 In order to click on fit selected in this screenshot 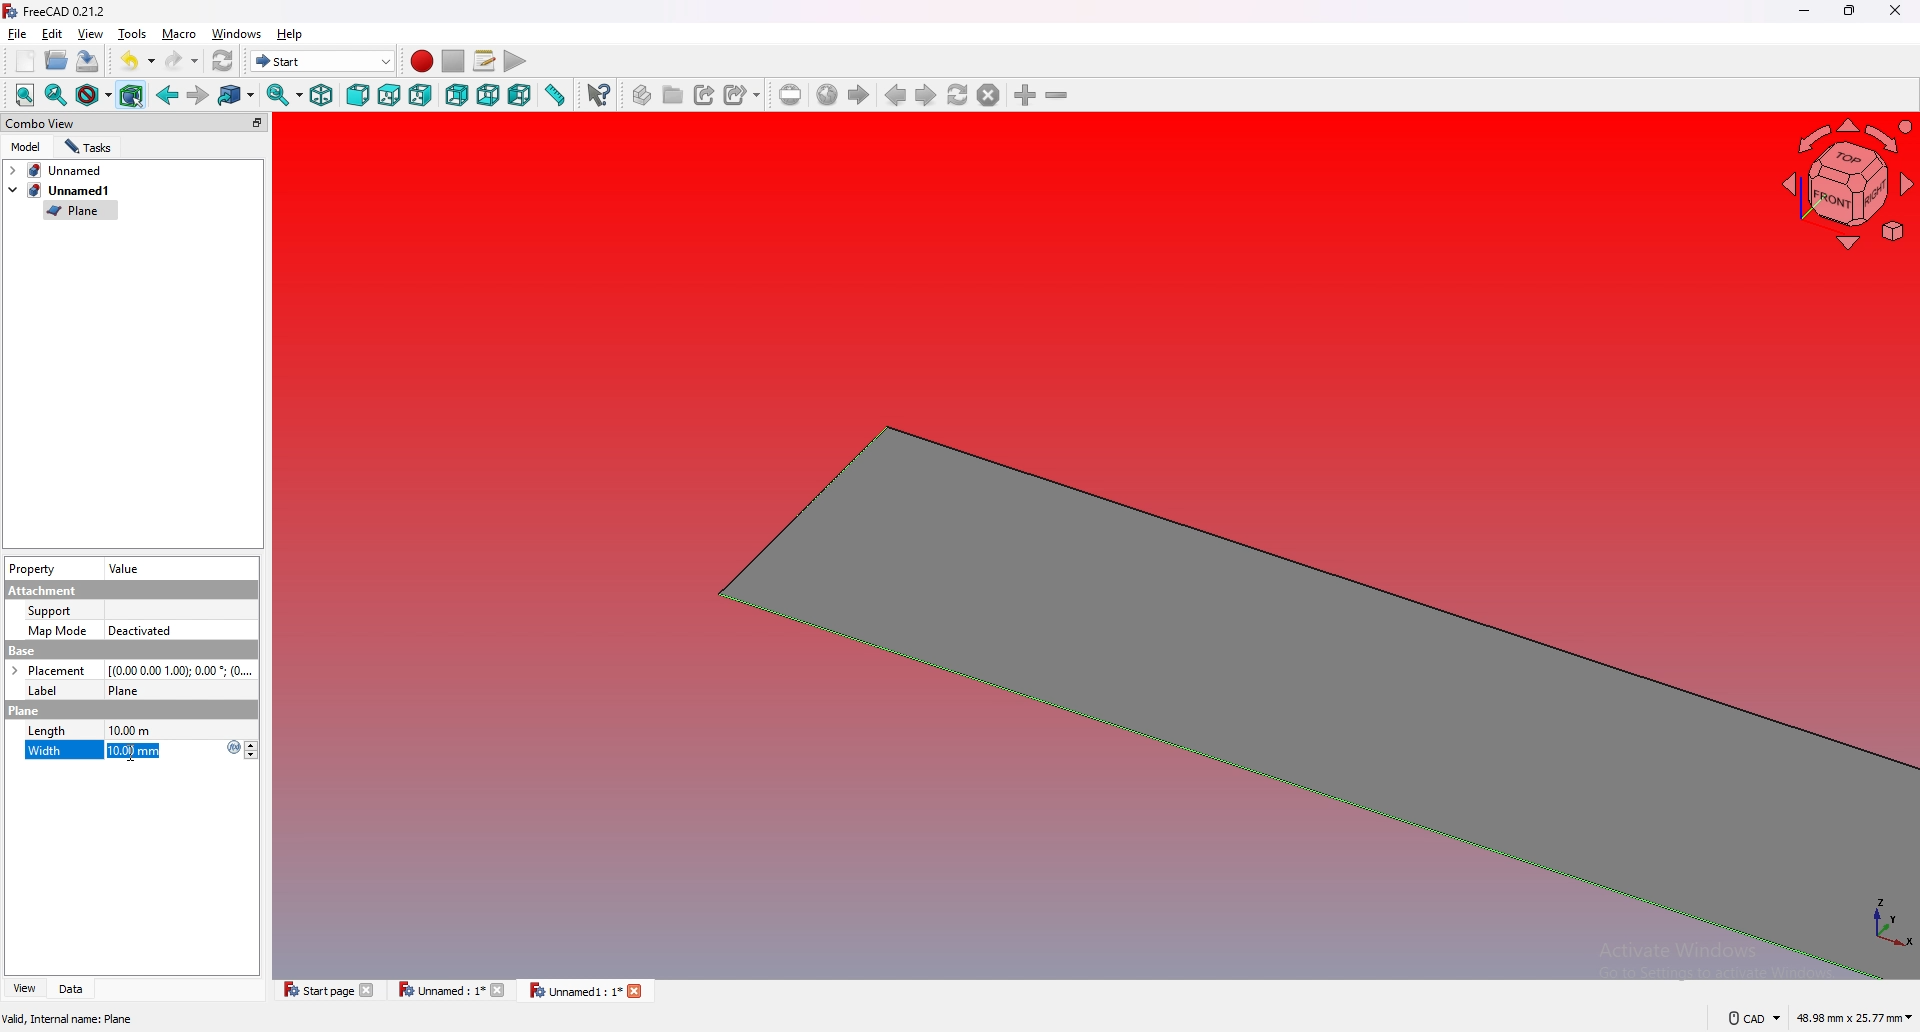, I will do `click(56, 95)`.